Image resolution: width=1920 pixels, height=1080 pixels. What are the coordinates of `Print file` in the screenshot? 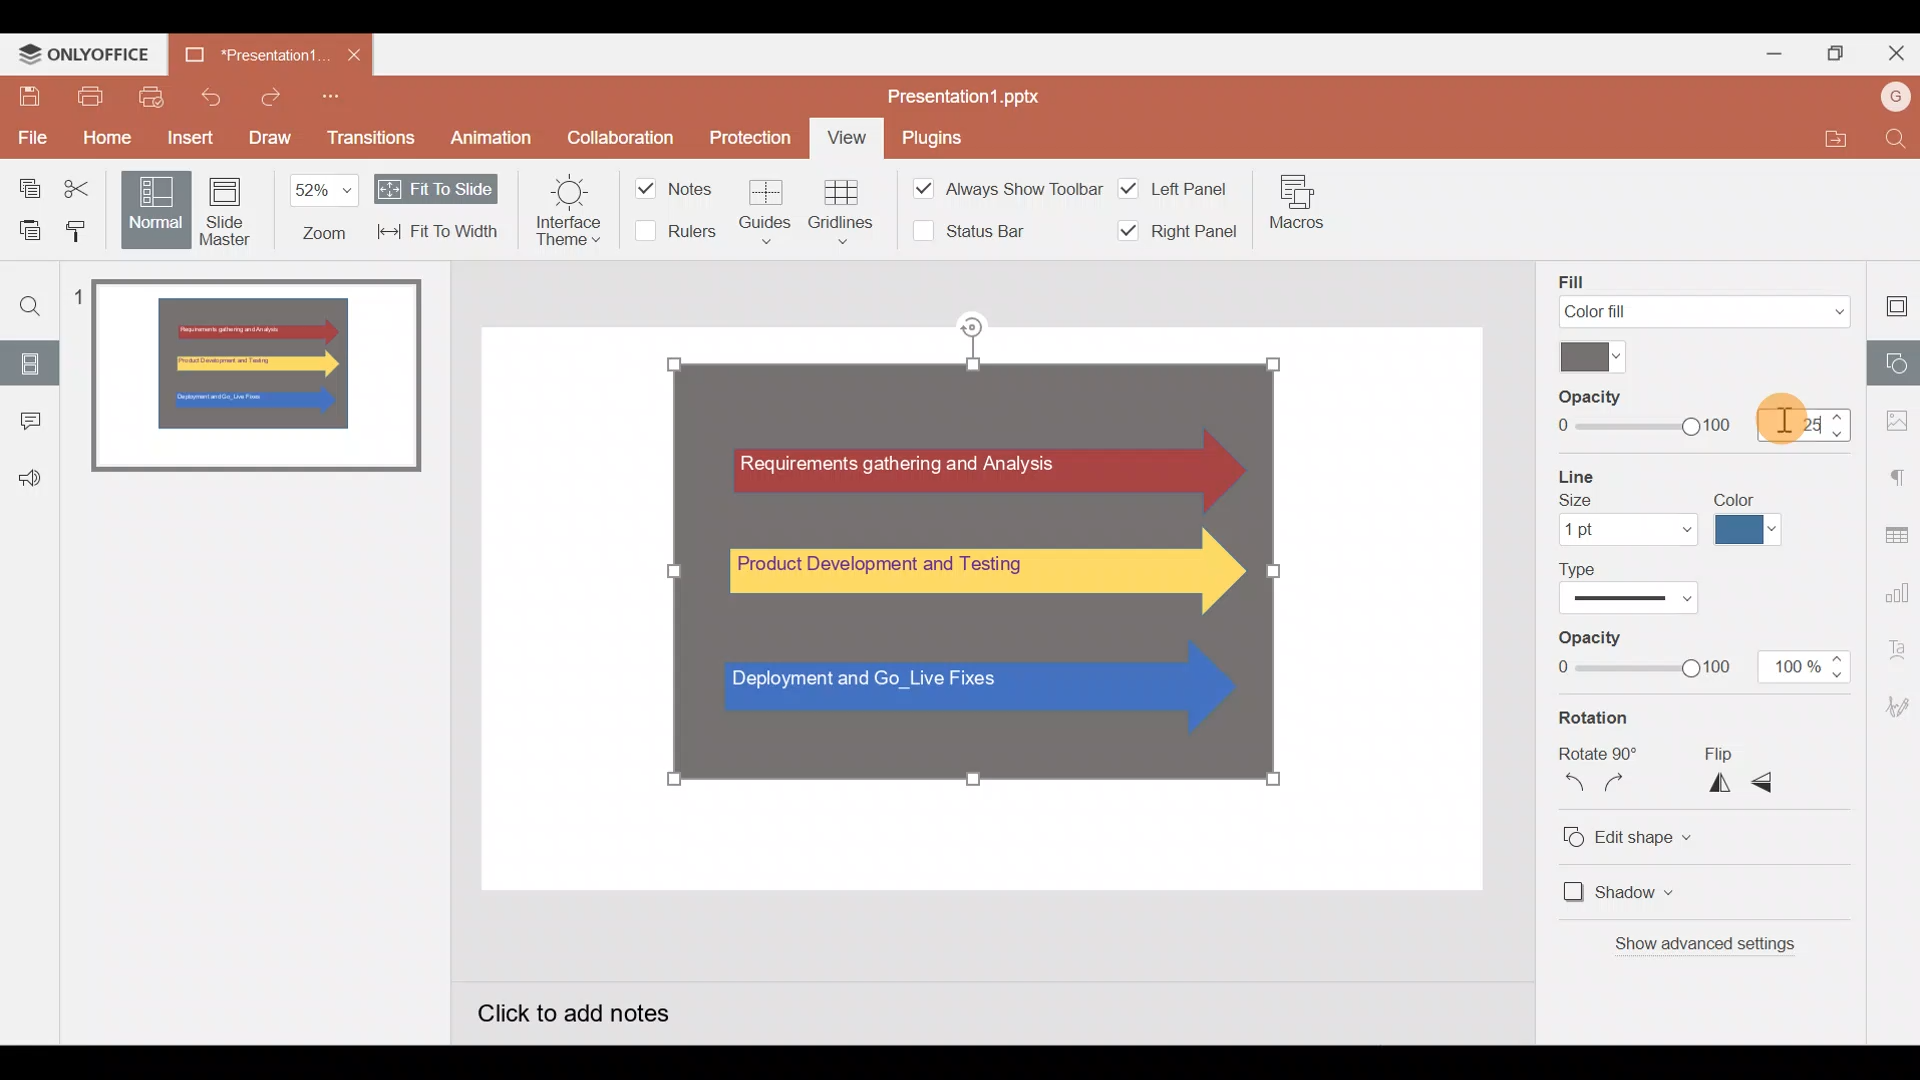 It's located at (84, 97).